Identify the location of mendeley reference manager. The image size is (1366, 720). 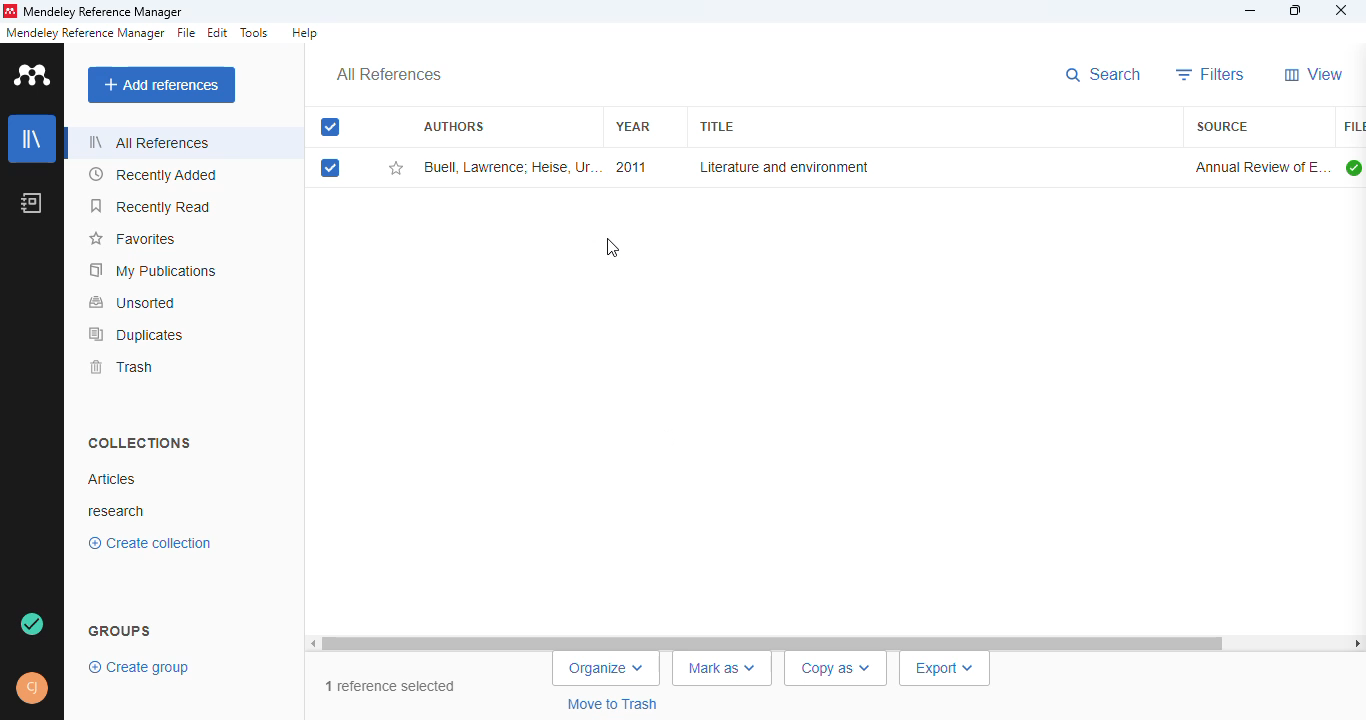
(104, 12).